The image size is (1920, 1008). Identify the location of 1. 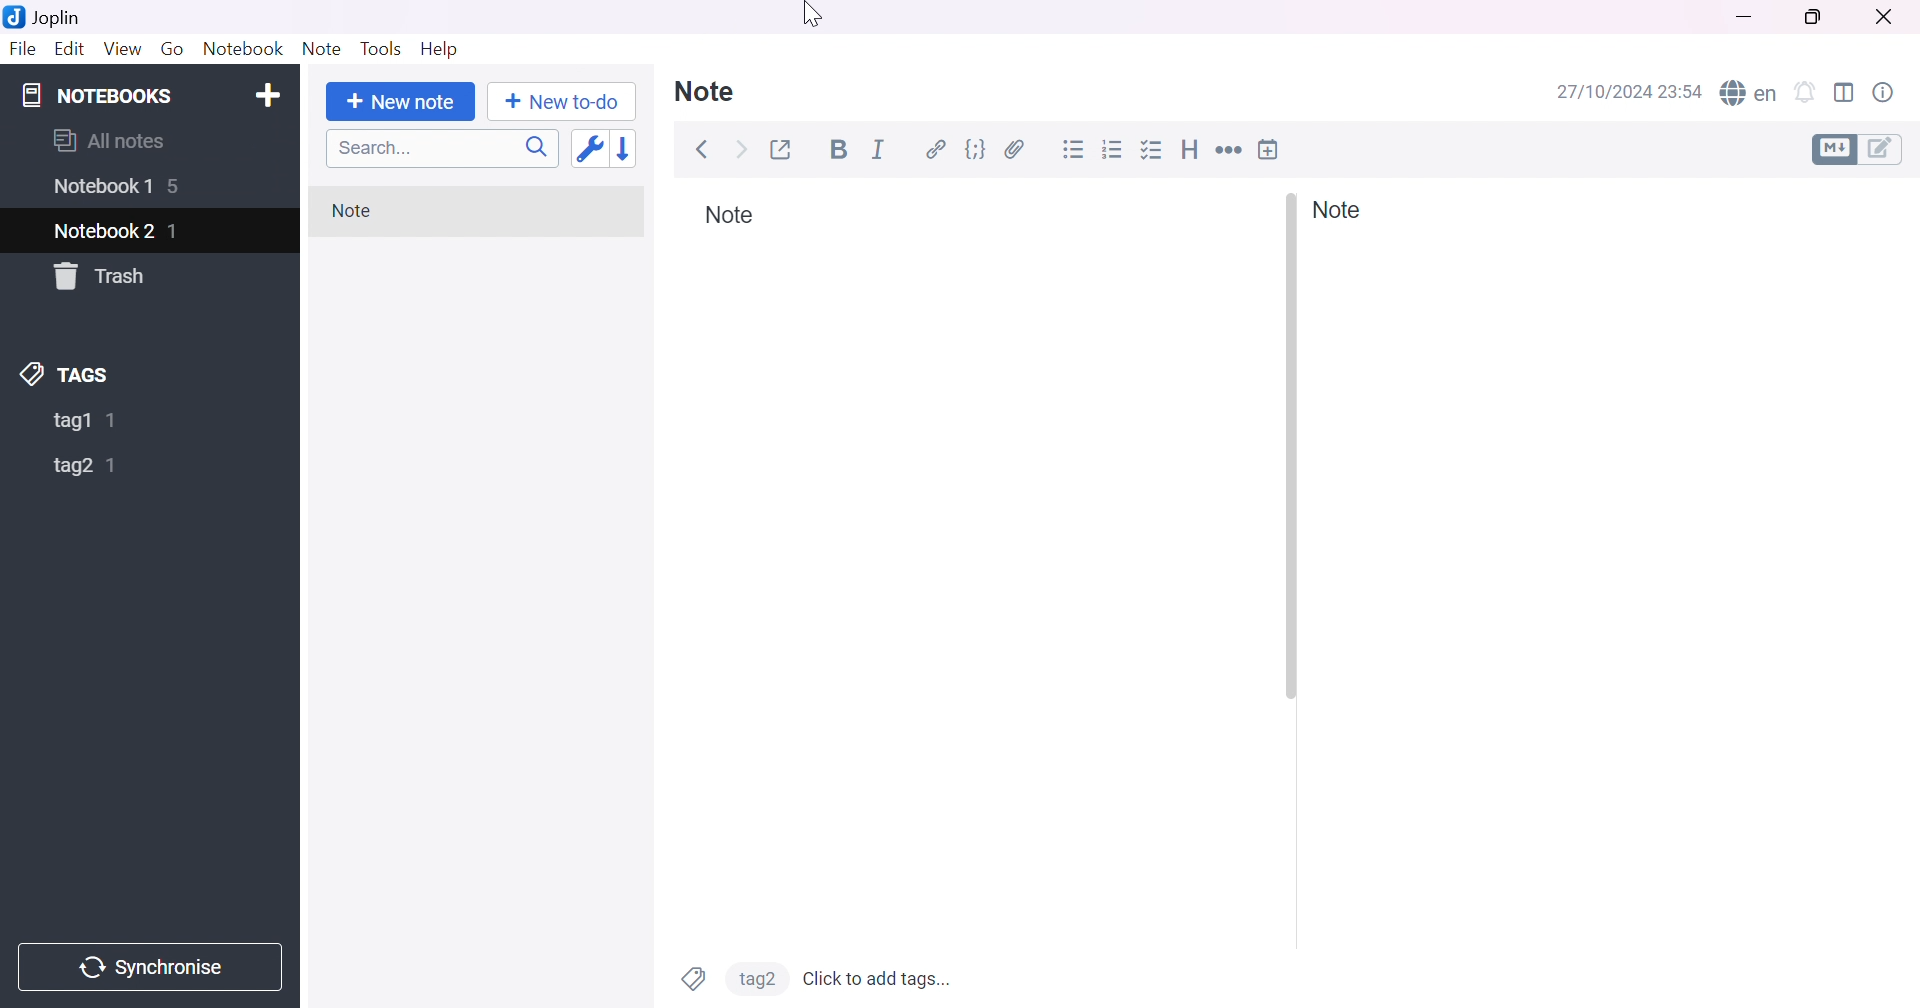
(115, 420).